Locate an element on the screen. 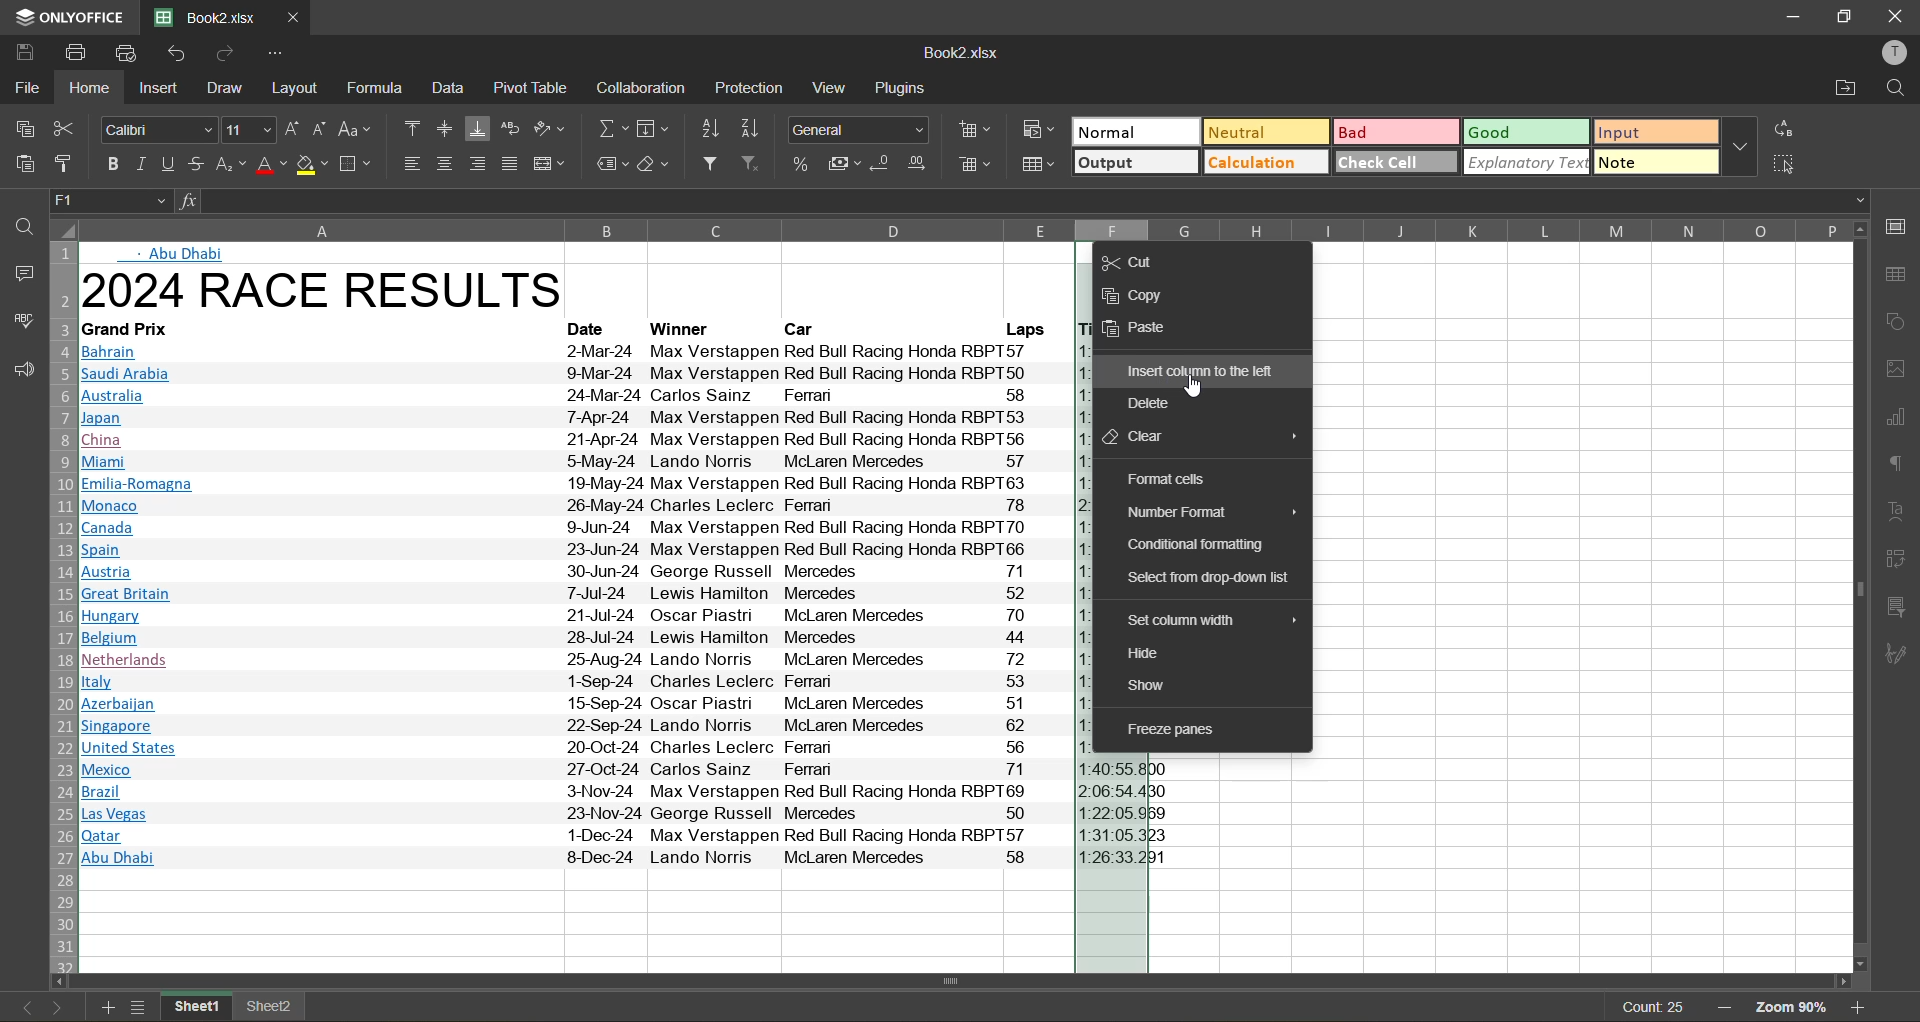 The image size is (1920, 1022). borders is located at coordinates (359, 164).